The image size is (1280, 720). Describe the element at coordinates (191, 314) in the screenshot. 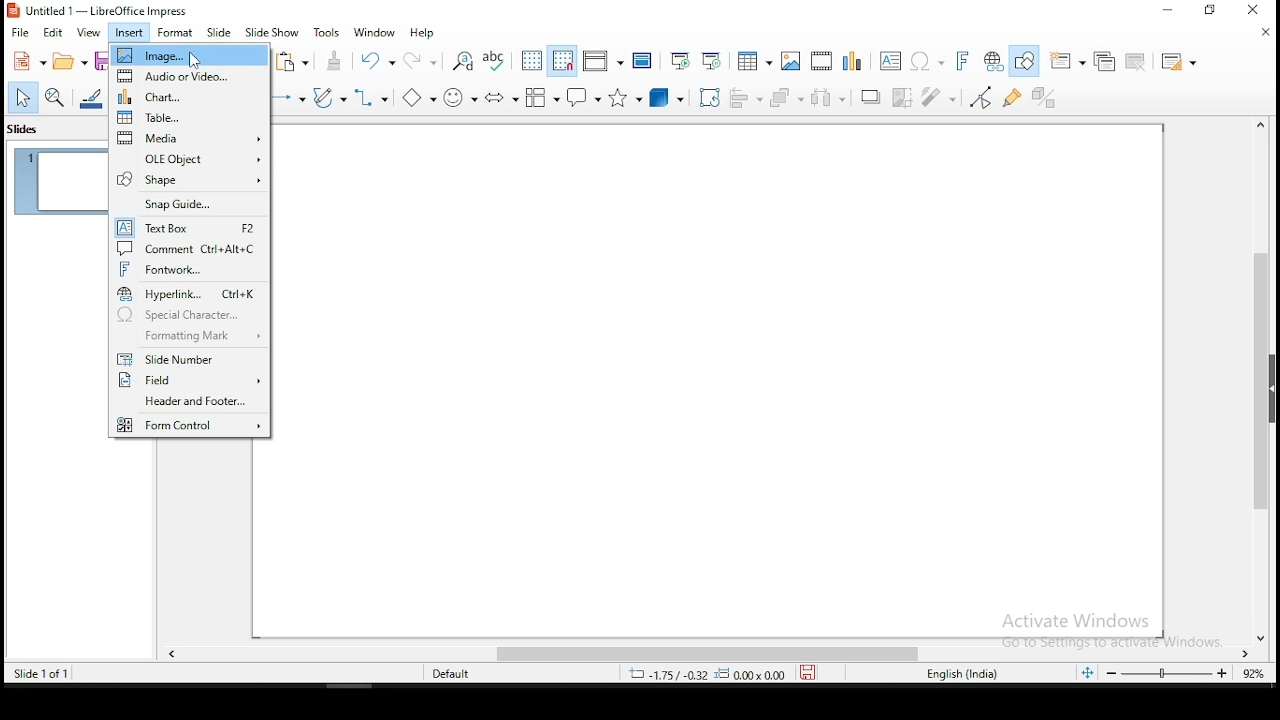

I see `special character` at that location.